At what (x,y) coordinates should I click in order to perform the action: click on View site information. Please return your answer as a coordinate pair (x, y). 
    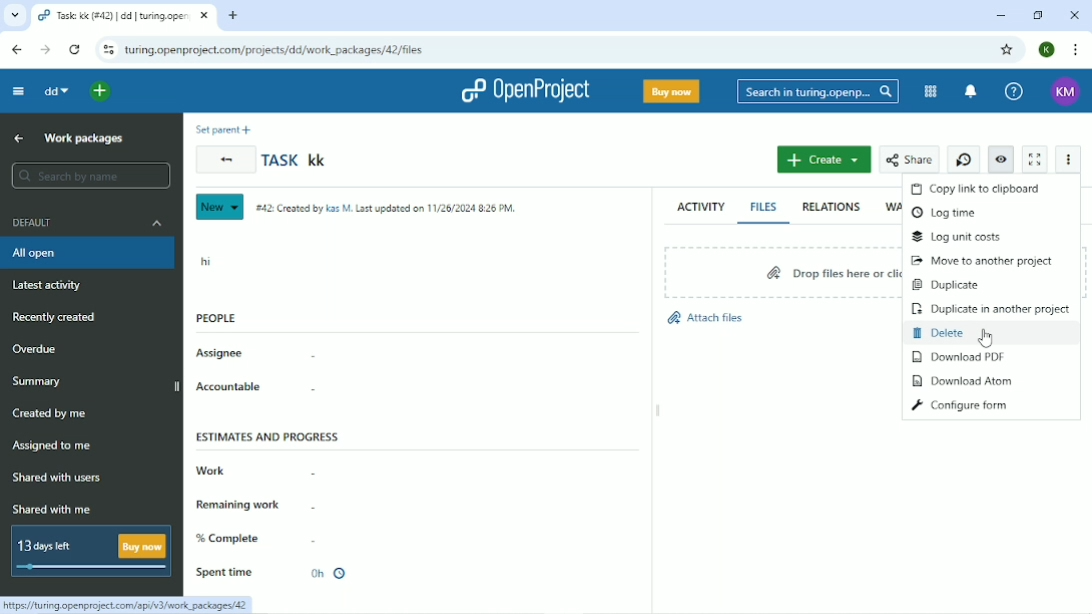
    Looking at the image, I should click on (107, 51).